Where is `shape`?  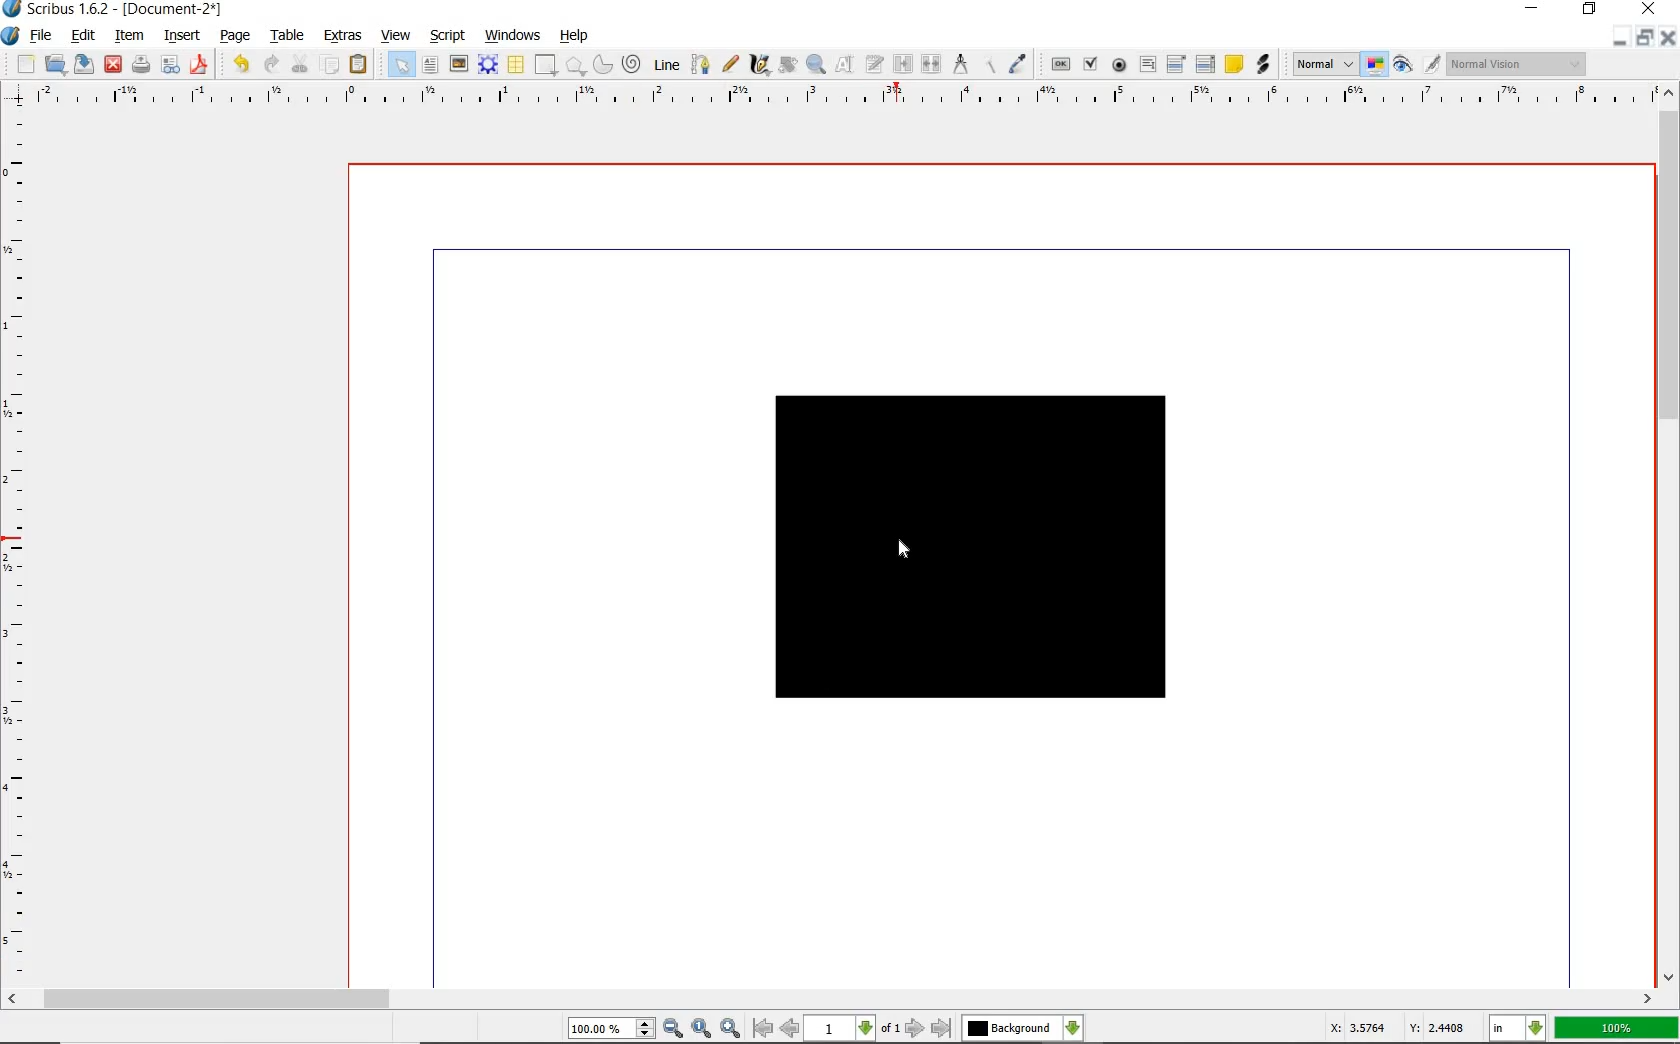
shape is located at coordinates (546, 64).